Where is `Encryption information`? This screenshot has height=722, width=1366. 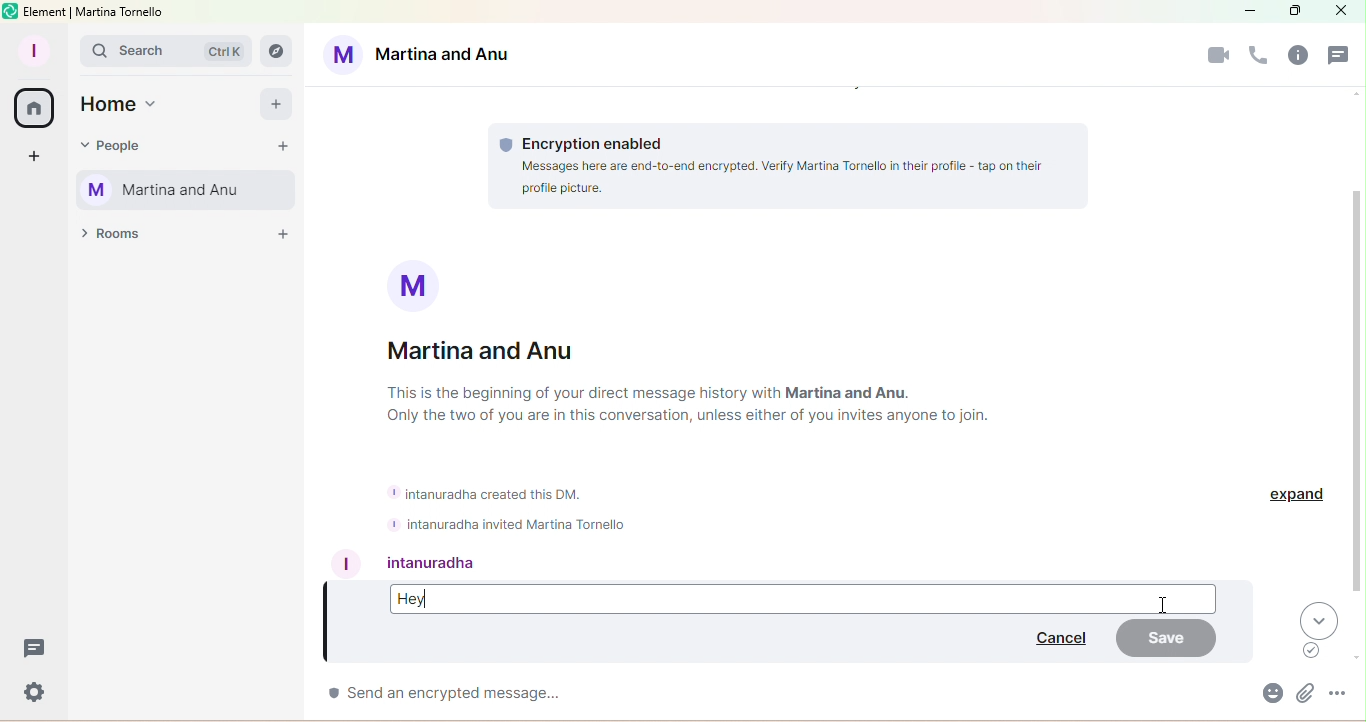 Encryption information is located at coordinates (787, 163).